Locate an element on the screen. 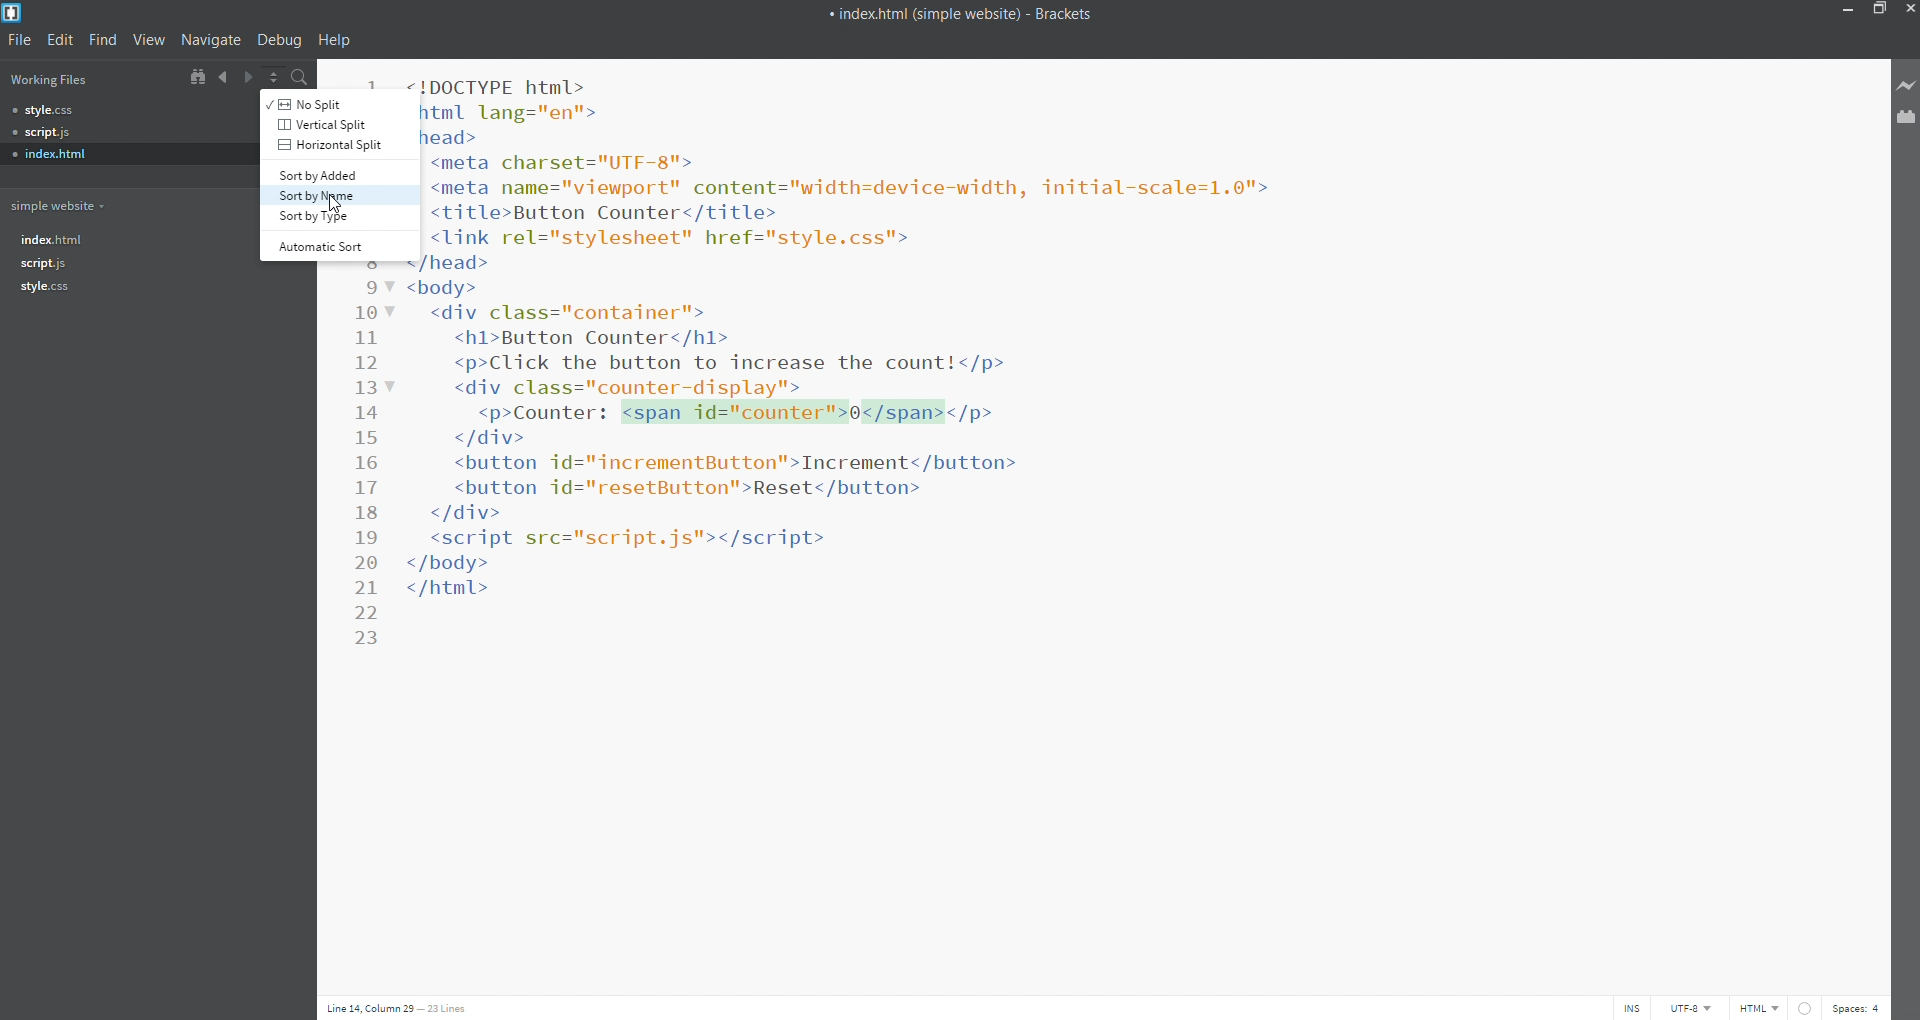  horizontal split is located at coordinates (326, 145).